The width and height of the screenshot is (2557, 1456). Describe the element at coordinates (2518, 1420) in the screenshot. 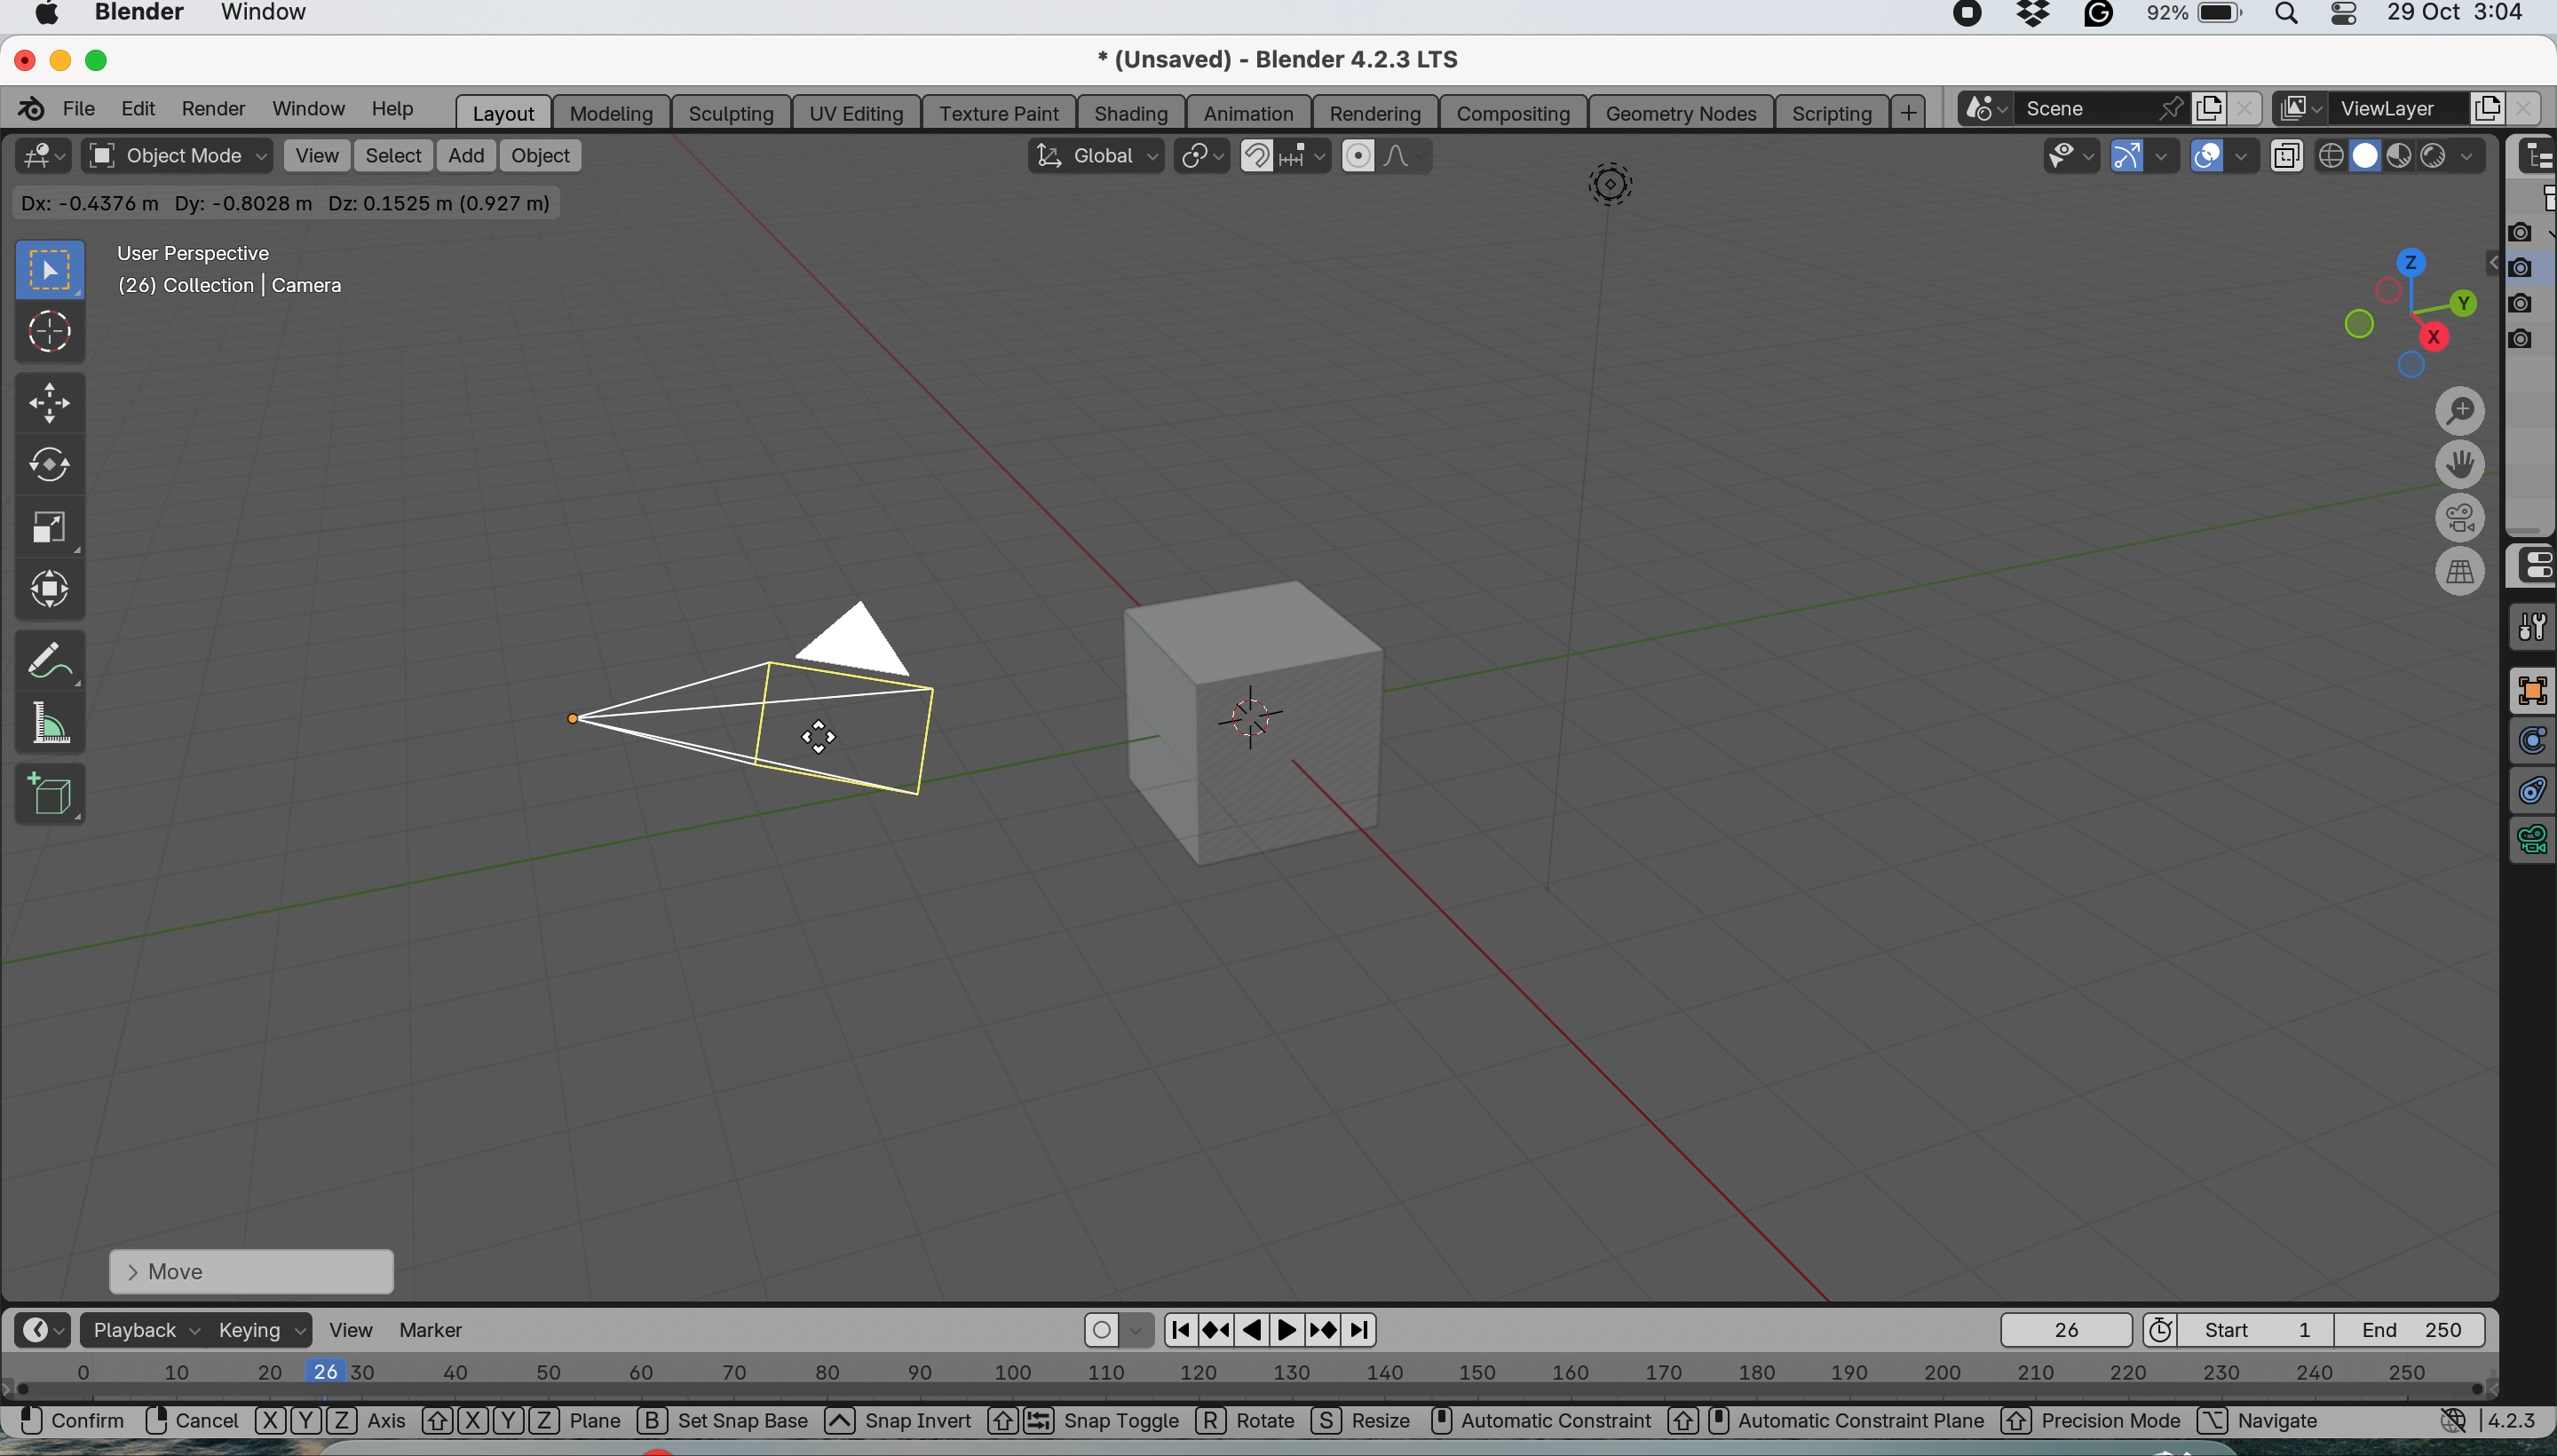

I see `4.2.3 version` at that location.